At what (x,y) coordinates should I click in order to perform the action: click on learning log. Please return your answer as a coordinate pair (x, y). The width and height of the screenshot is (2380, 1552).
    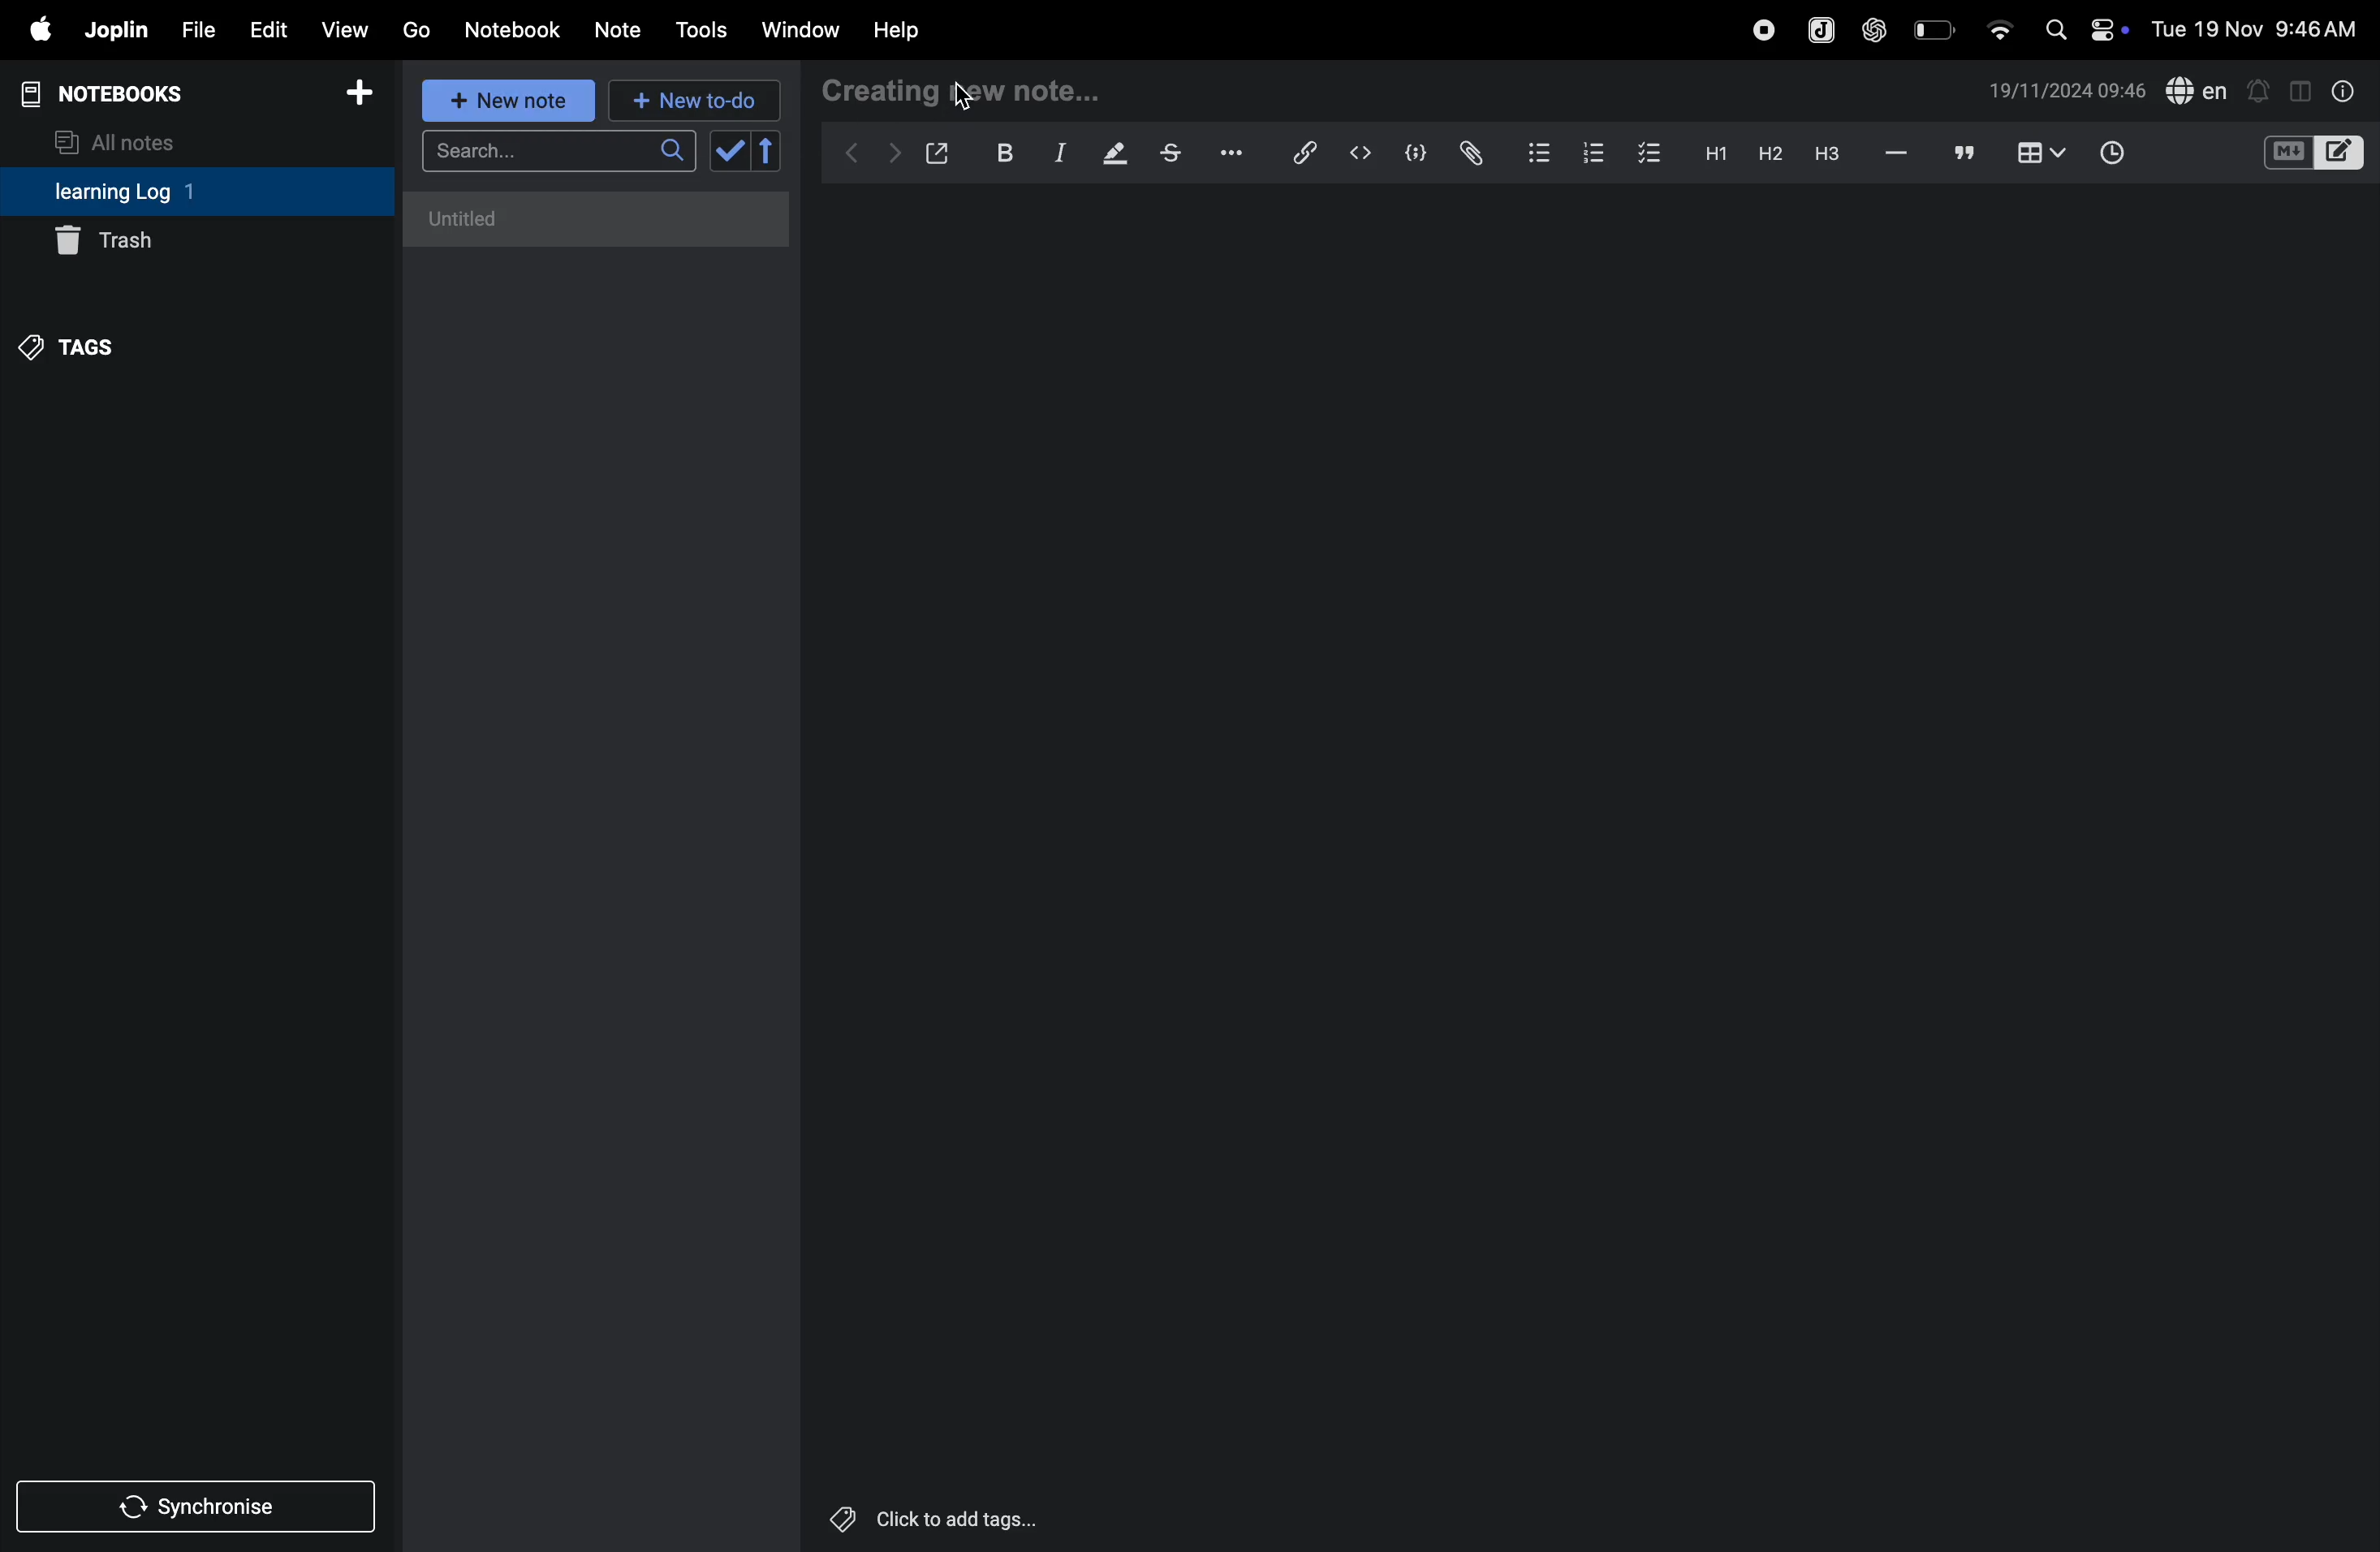
    Looking at the image, I should click on (153, 193).